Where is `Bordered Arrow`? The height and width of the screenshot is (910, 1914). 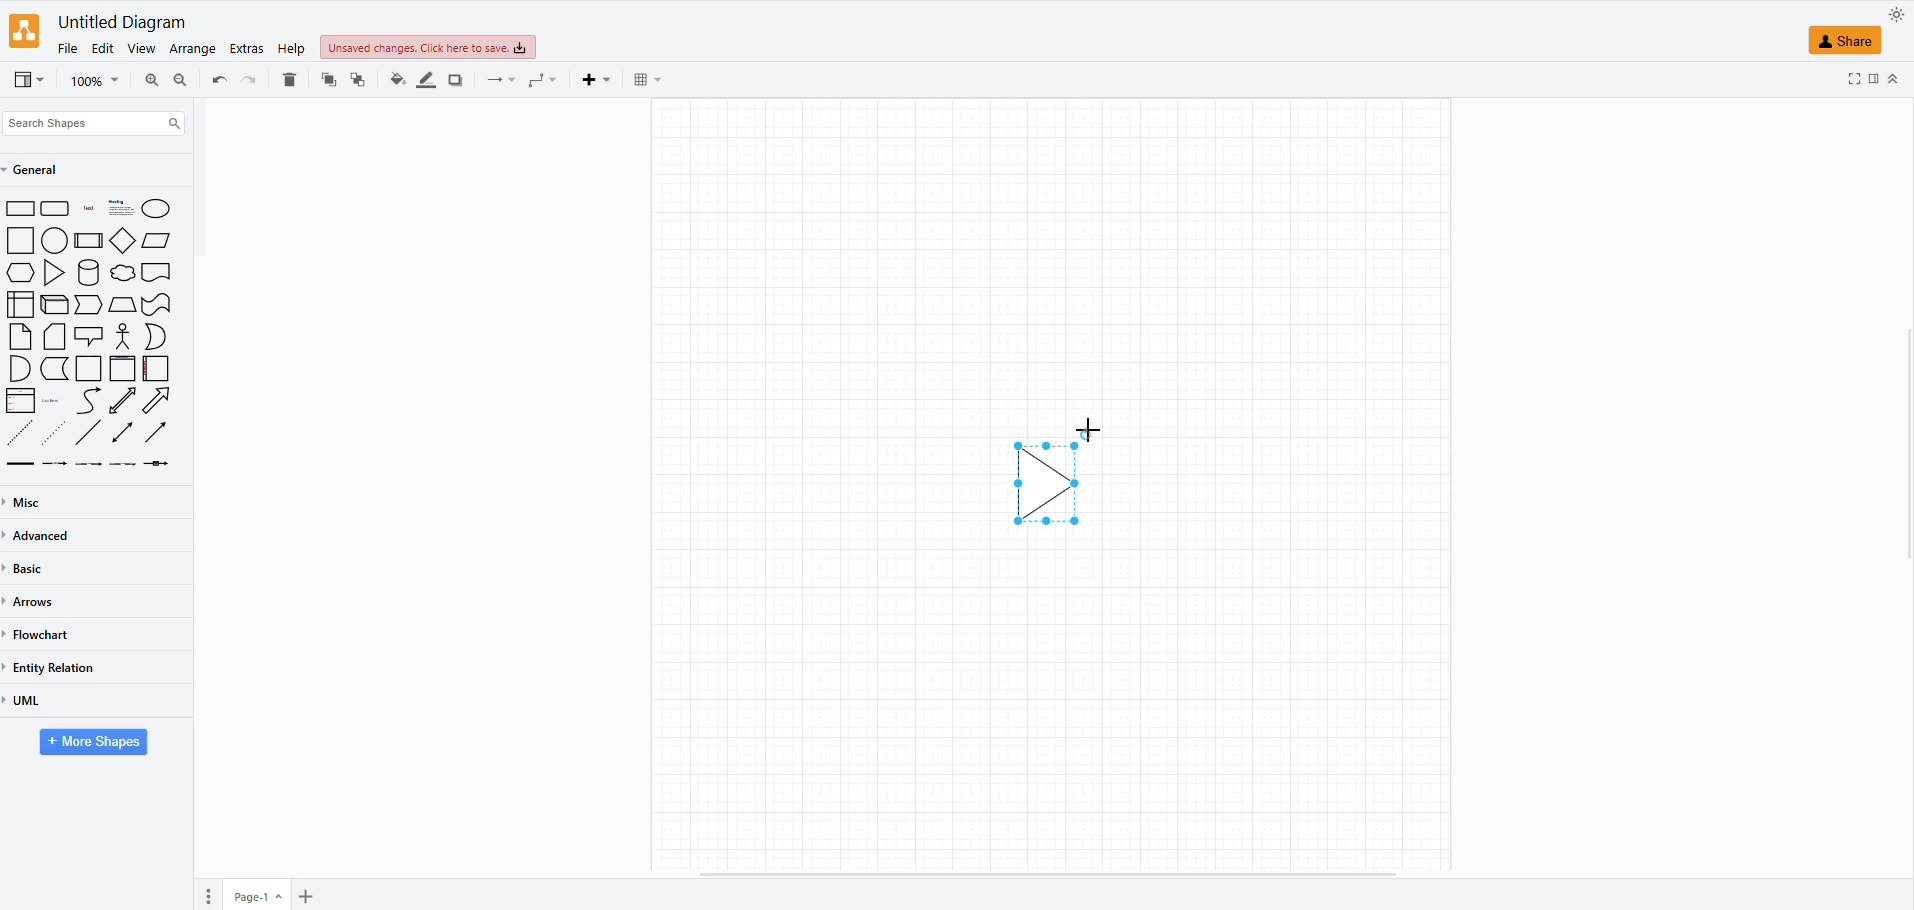 Bordered Arrow is located at coordinates (158, 401).